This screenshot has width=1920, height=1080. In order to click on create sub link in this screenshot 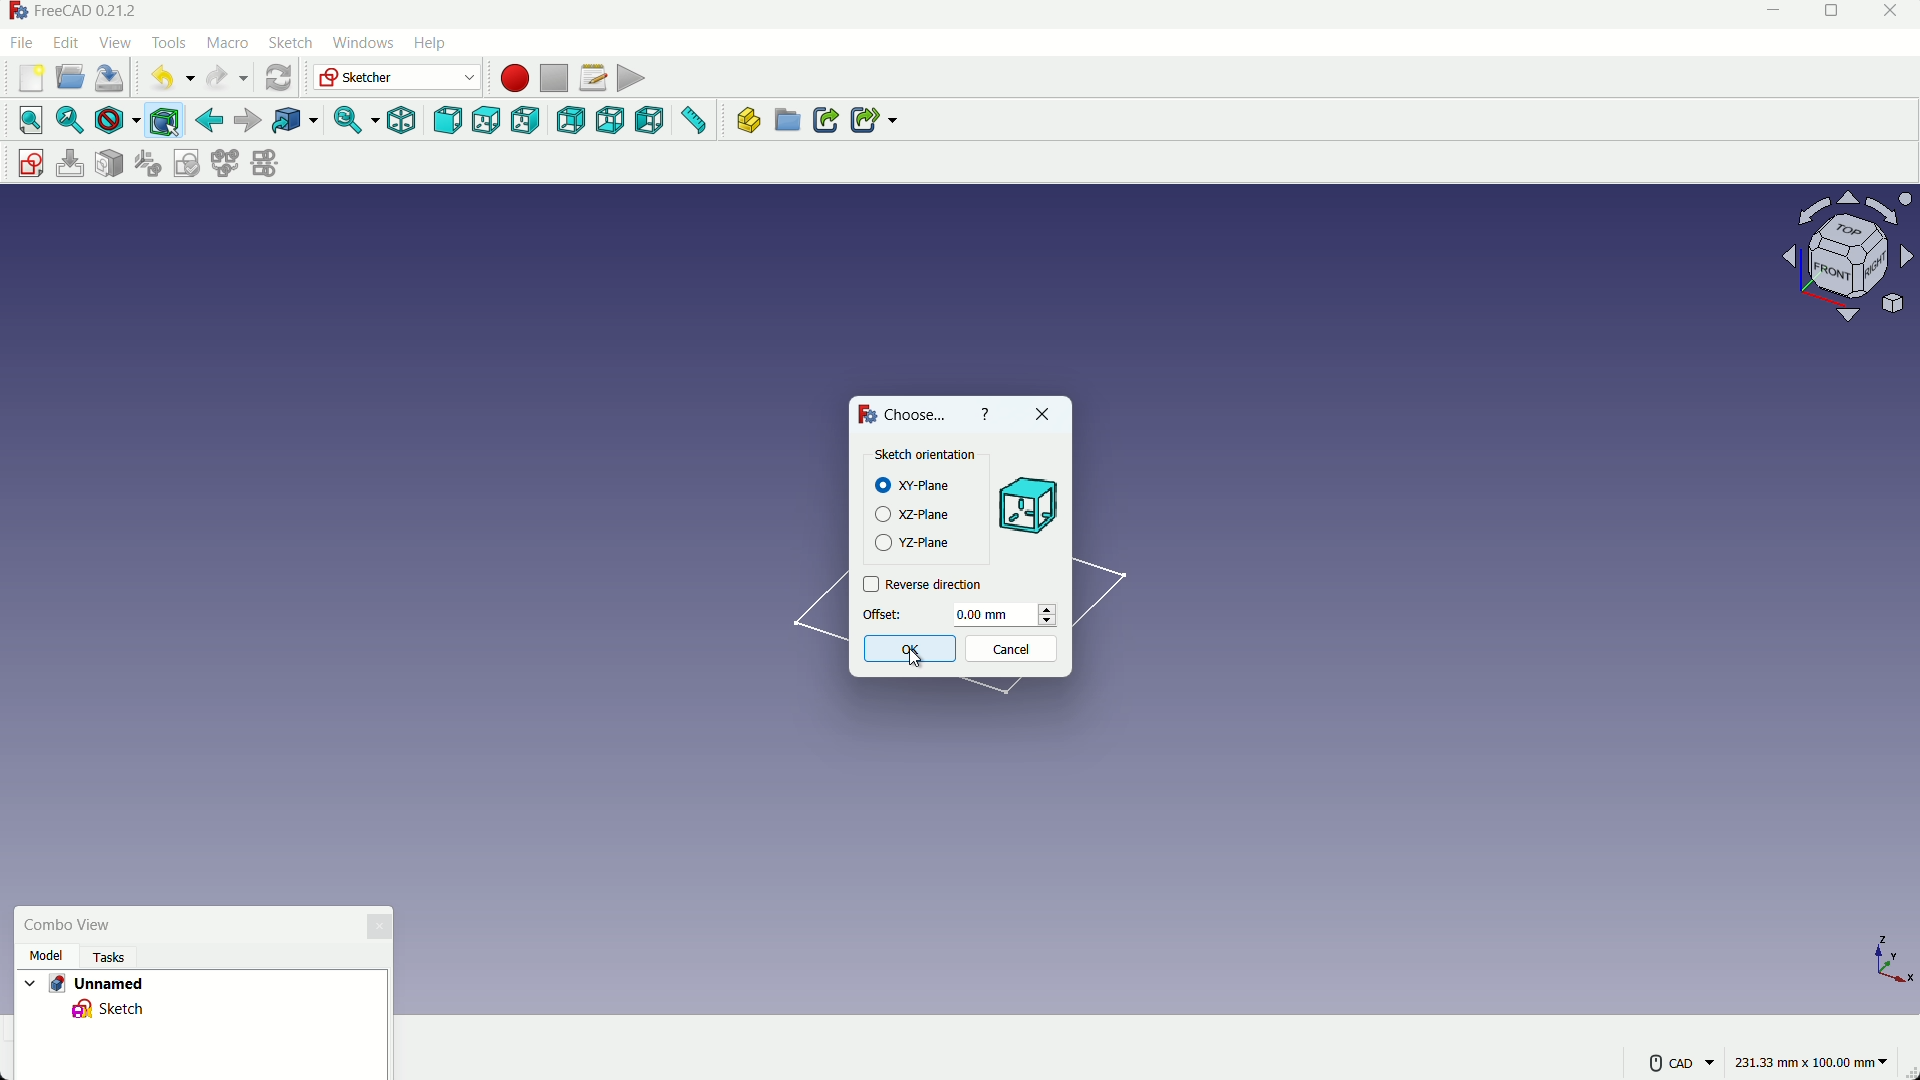, I will do `click(873, 120)`.